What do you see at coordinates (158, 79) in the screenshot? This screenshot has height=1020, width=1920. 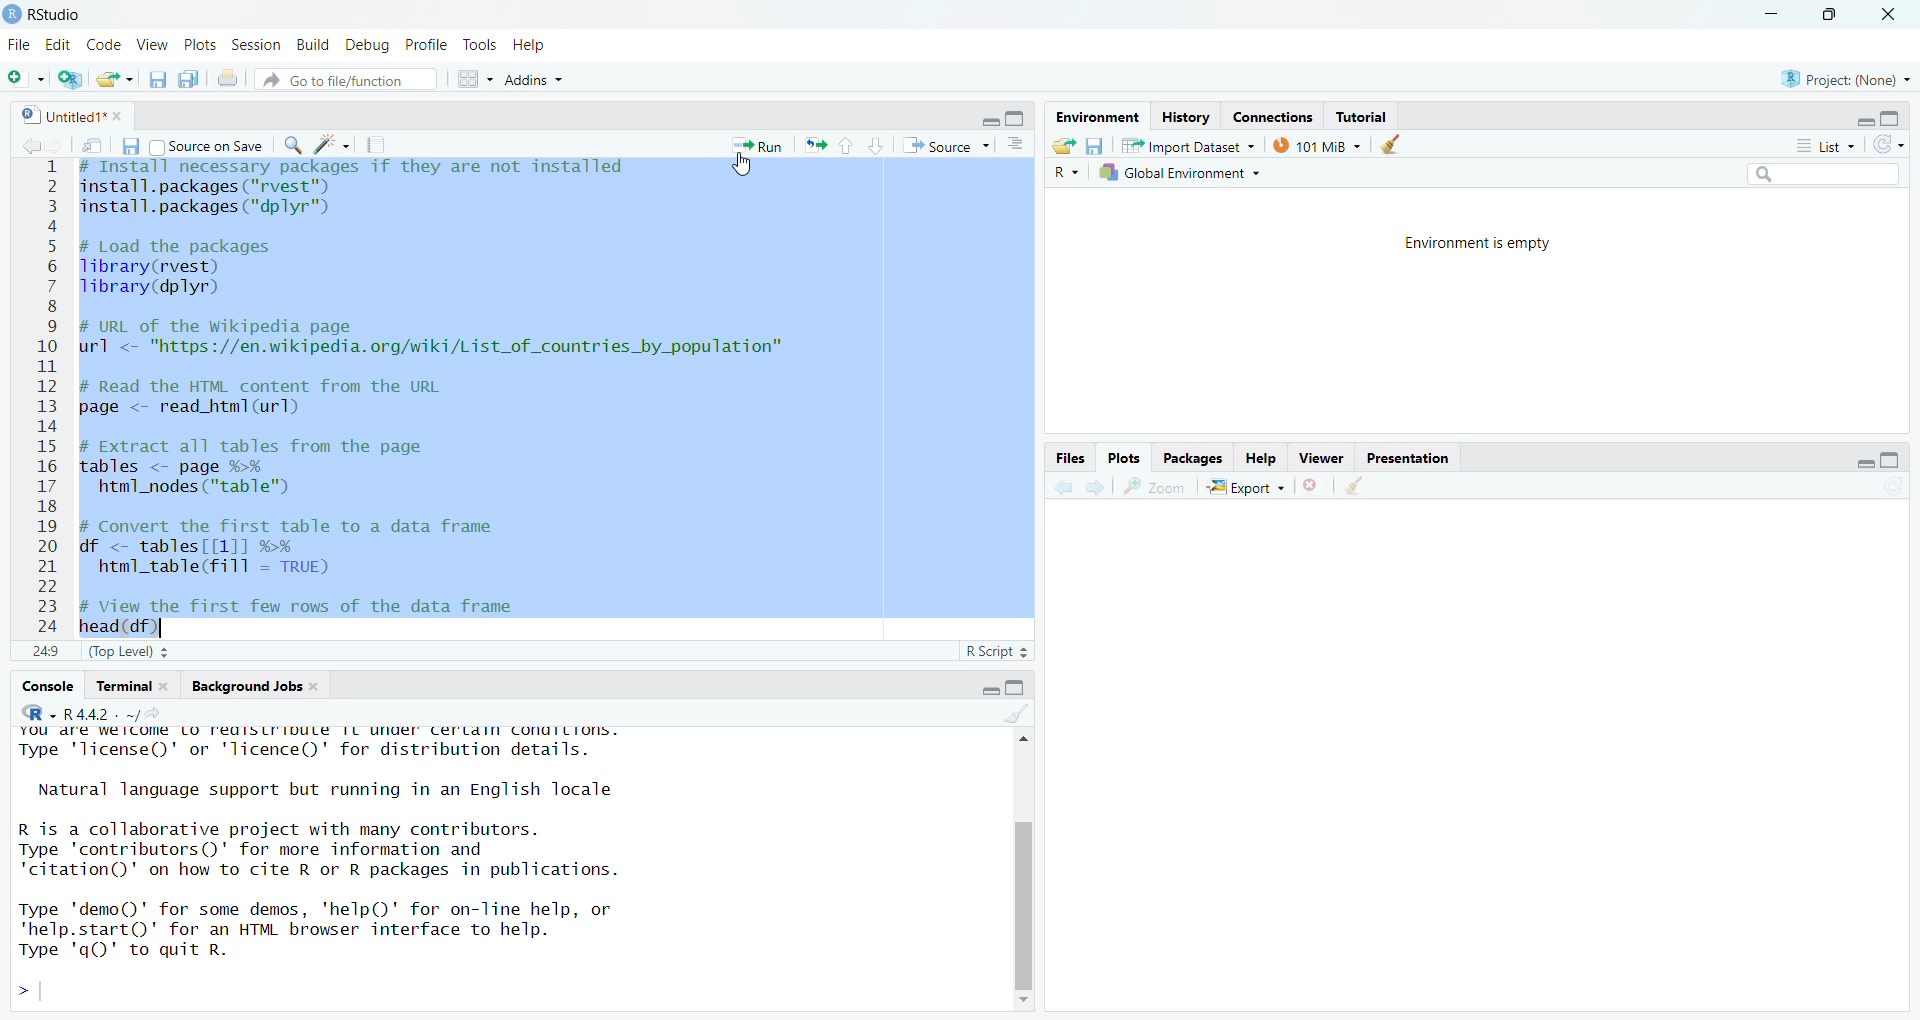 I see `save` at bounding box center [158, 79].